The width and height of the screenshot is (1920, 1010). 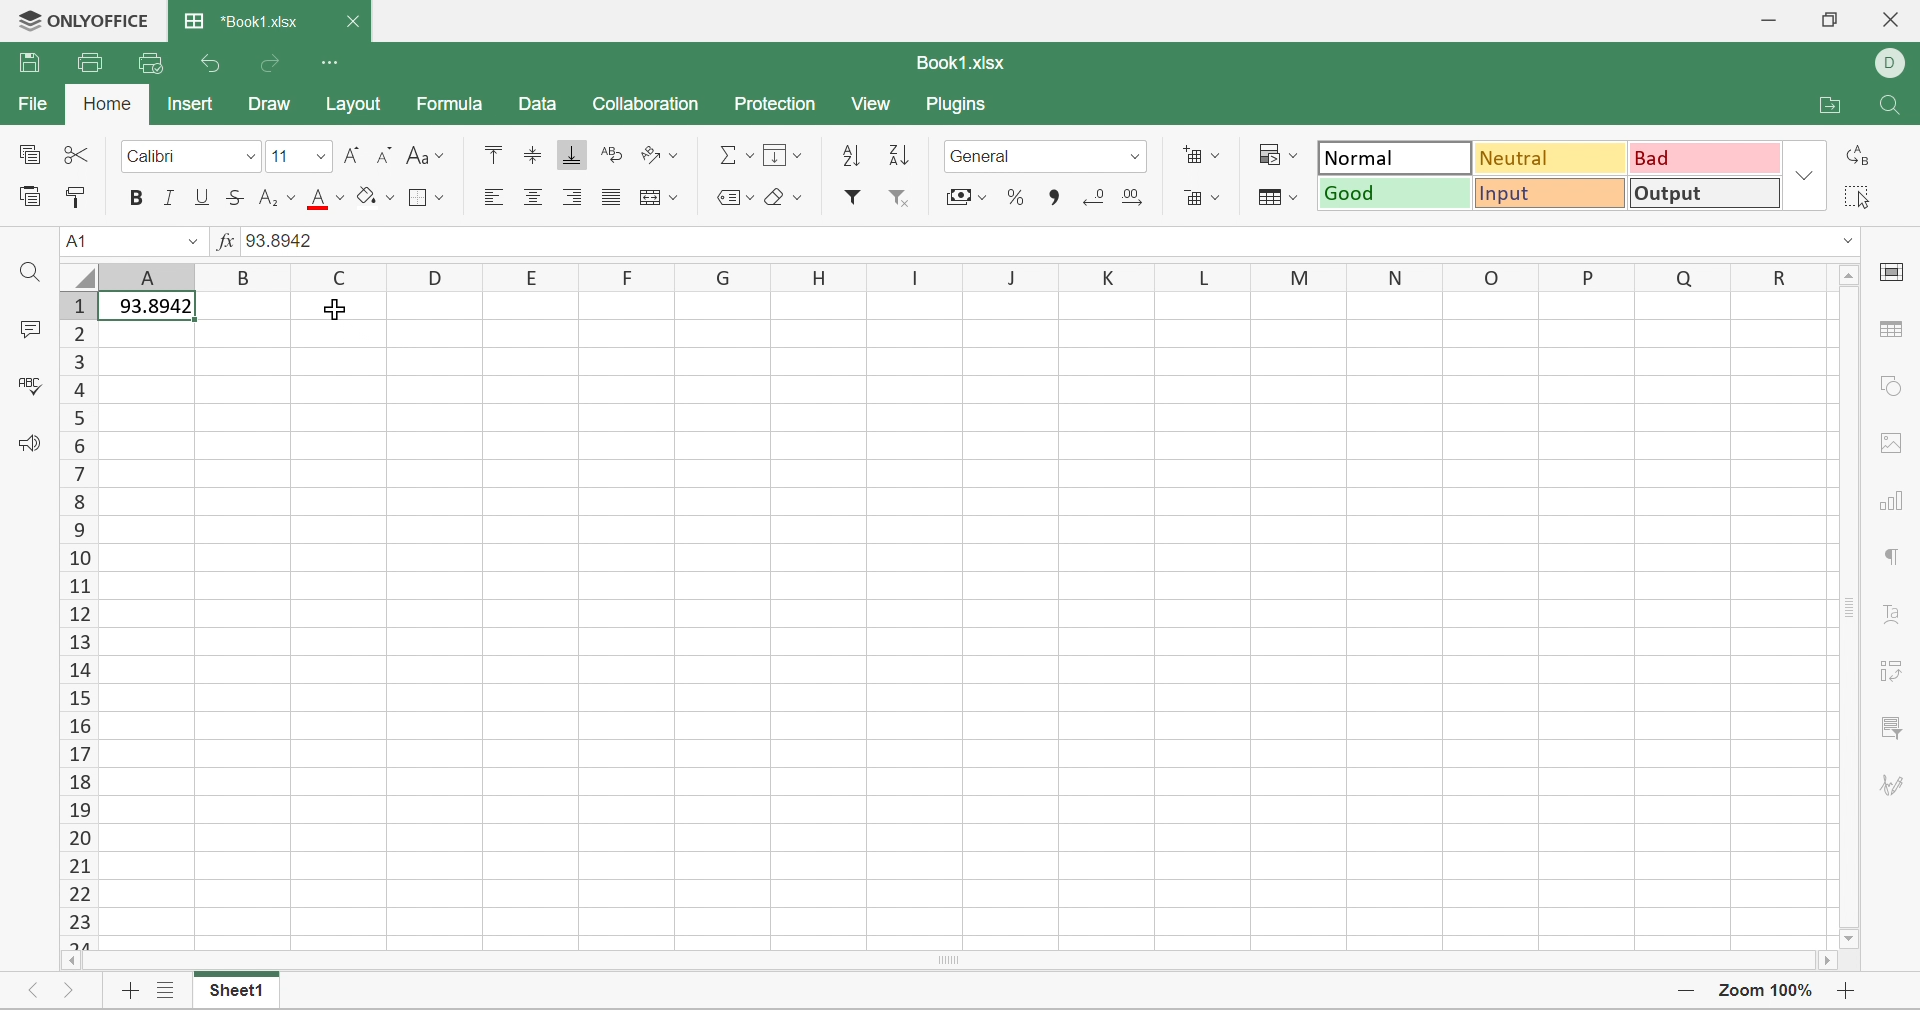 What do you see at coordinates (79, 240) in the screenshot?
I see `A1` at bounding box center [79, 240].